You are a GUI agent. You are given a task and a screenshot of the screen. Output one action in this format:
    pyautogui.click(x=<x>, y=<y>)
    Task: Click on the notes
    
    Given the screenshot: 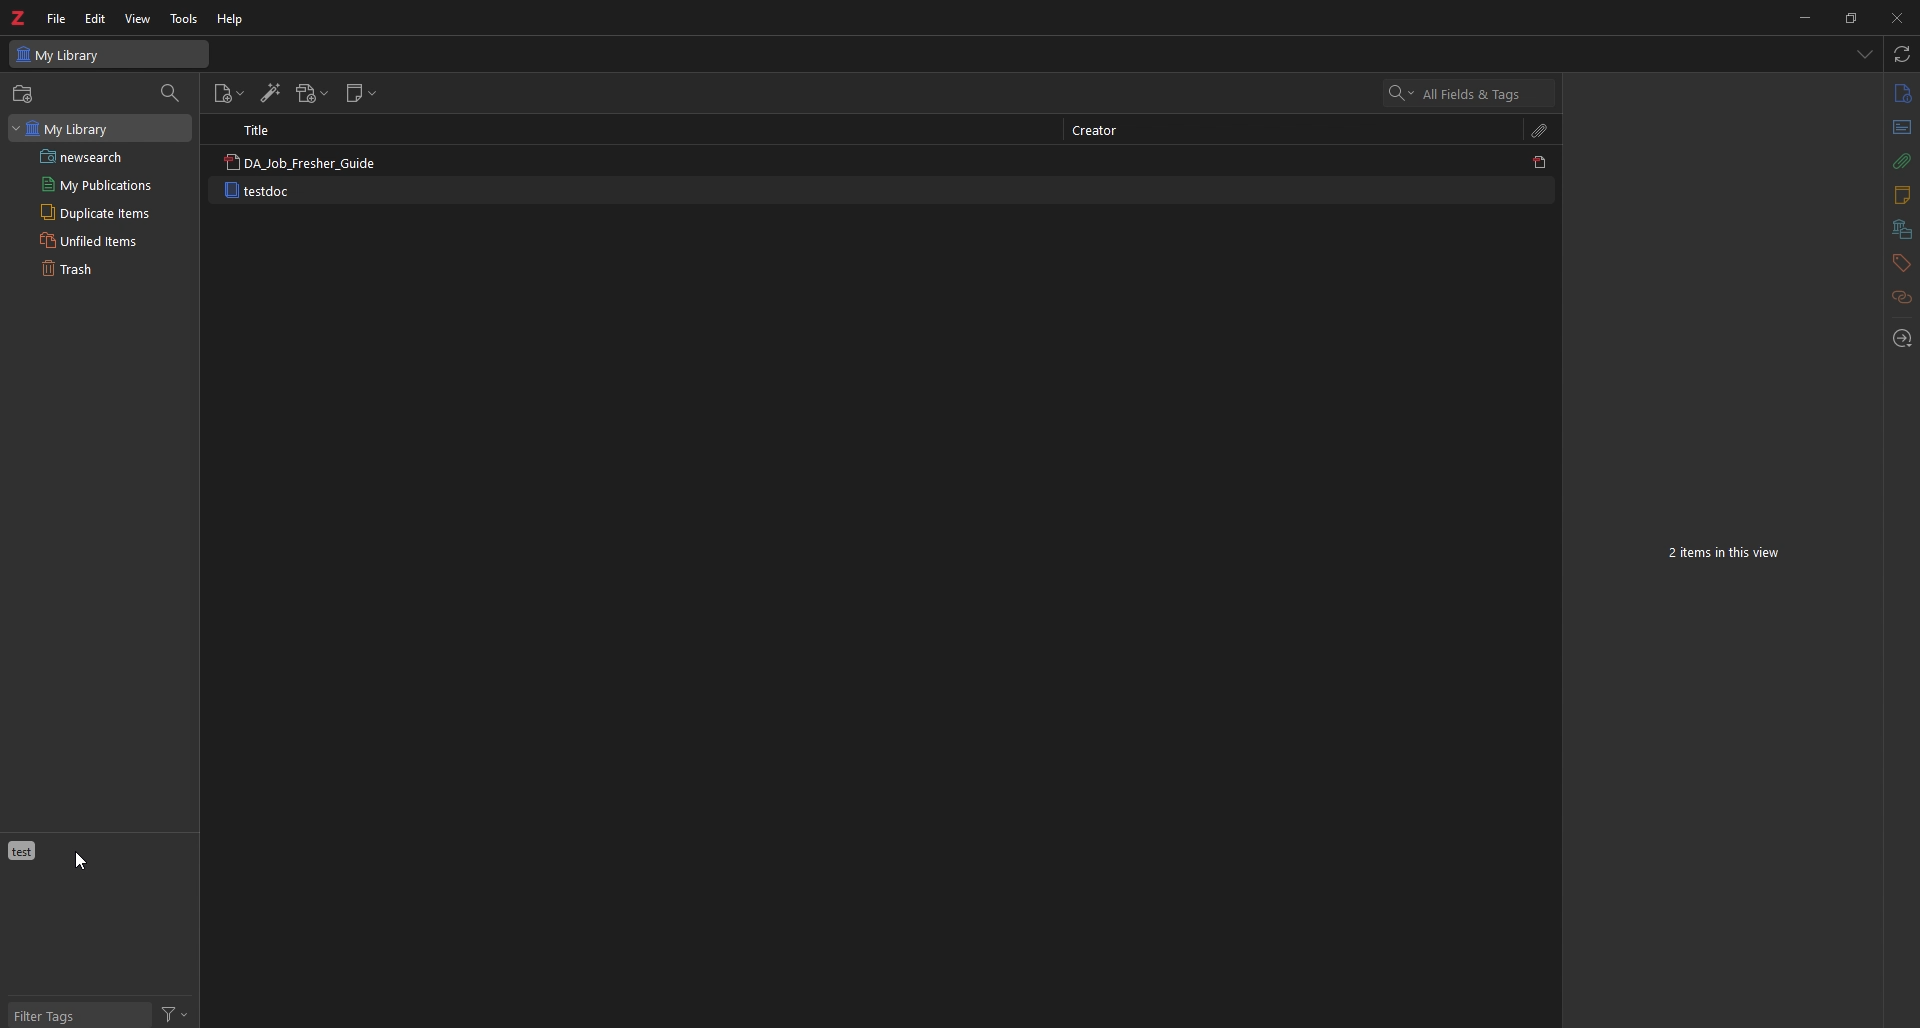 What is the action you would take?
    pyautogui.click(x=1900, y=196)
    